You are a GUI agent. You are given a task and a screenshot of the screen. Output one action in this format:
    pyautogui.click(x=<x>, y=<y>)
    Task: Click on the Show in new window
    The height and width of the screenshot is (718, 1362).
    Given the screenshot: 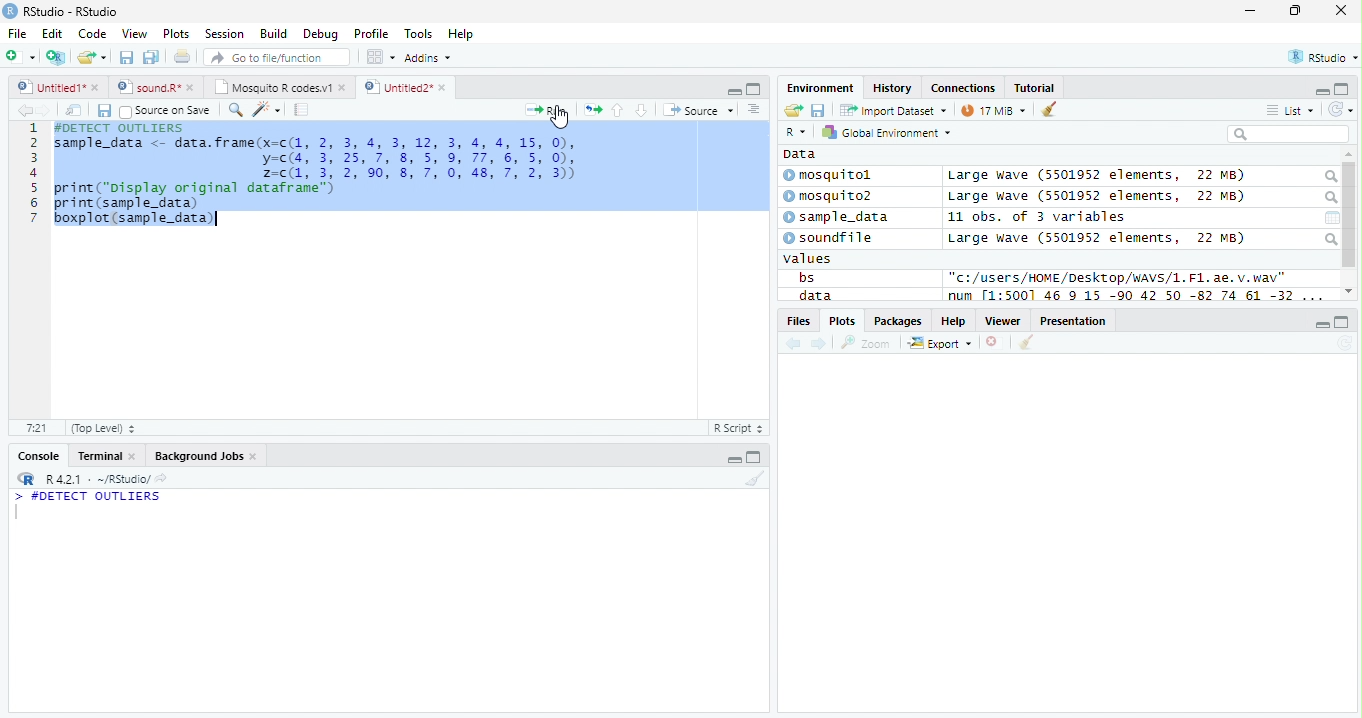 What is the action you would take?
    pyautogui.click(x=74, y=111)
    